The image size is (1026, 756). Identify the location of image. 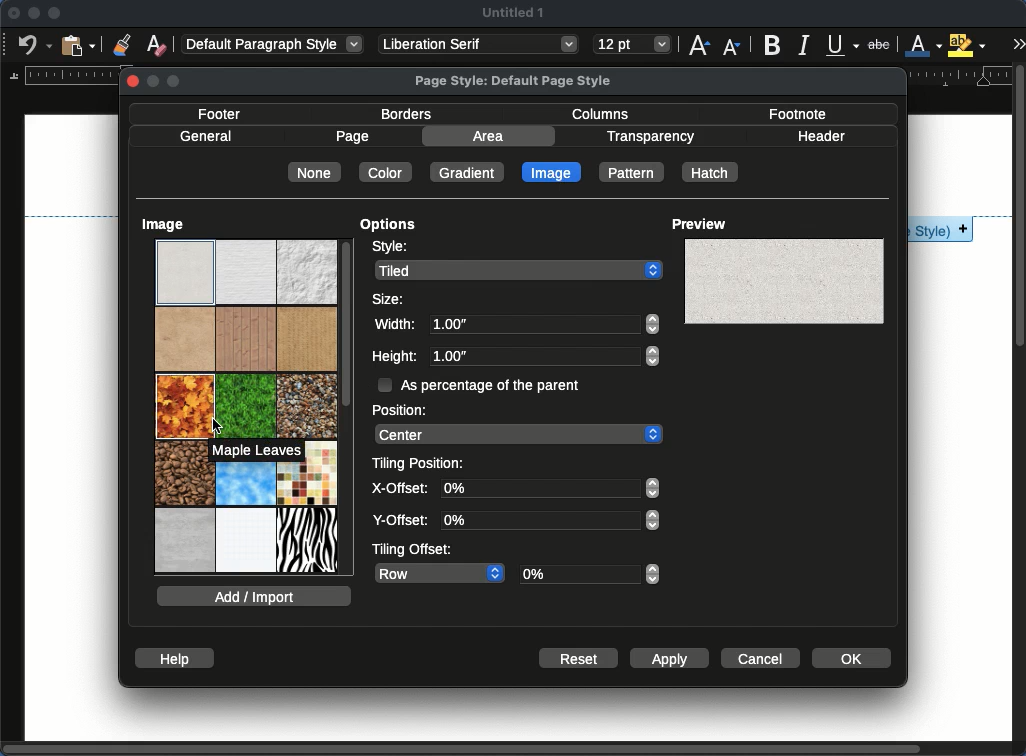
(555, 172).